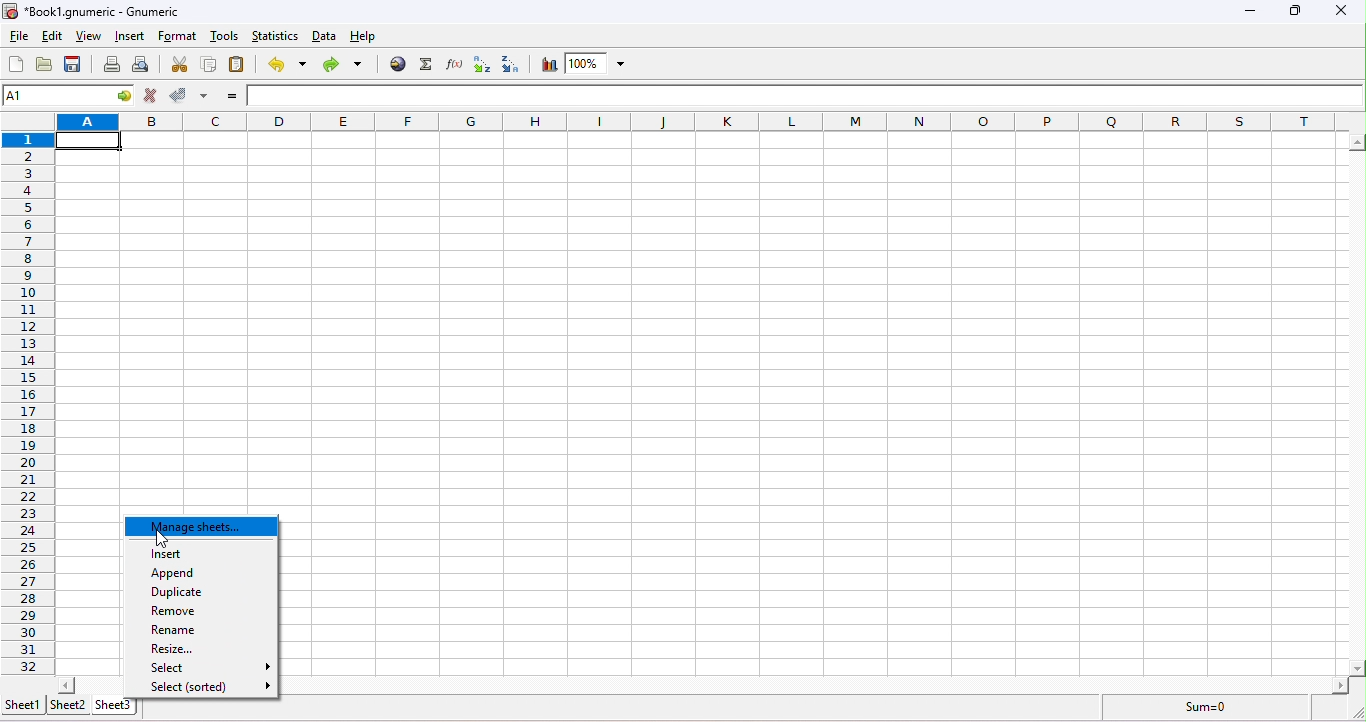 The height and width of the screenshot is (722, 1366). What do you see at coordinates (277, 36) in the screenshot?
I see `statistics` at bounding box center [277, 36].